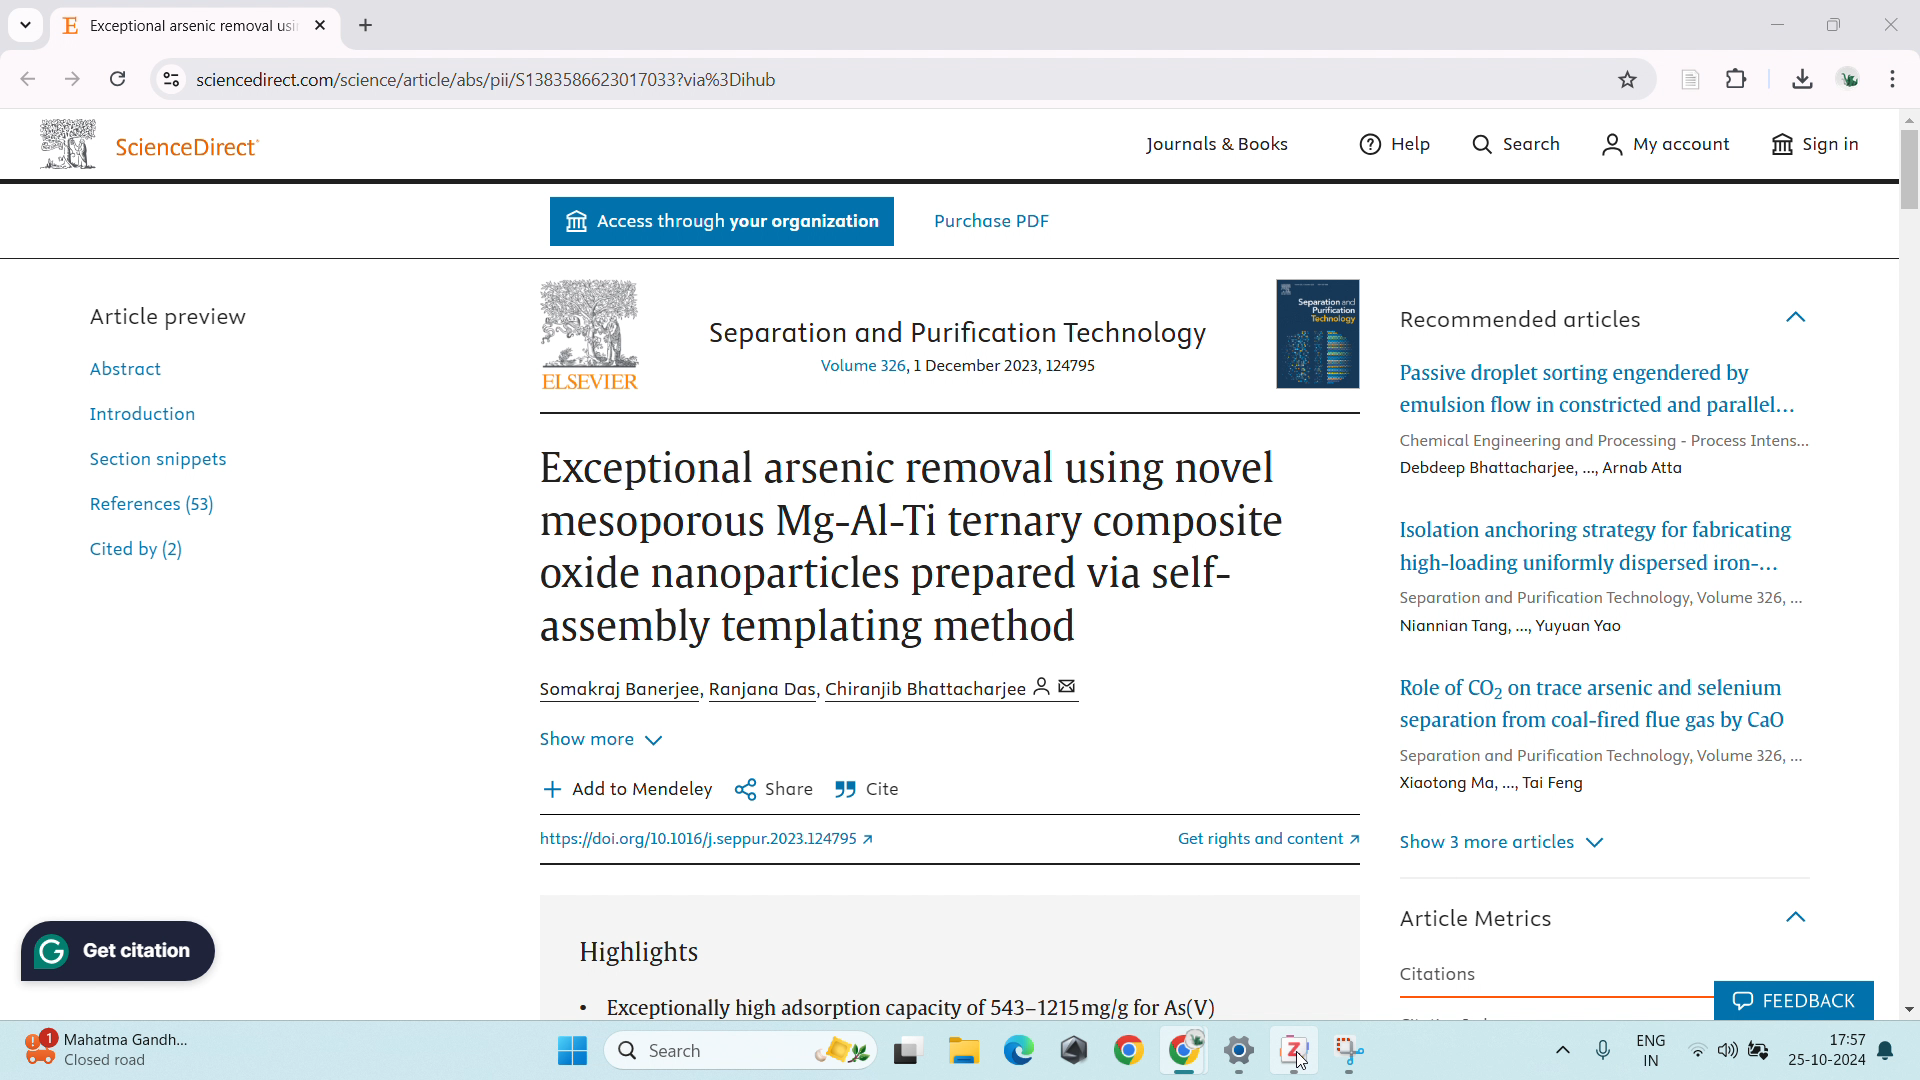 The width and height of the screenshot is (1920, 1080). What do you see at coordinates (992, 220) in the screenshot?
I see `Purchase PDF` at bounding box center [992, 220].